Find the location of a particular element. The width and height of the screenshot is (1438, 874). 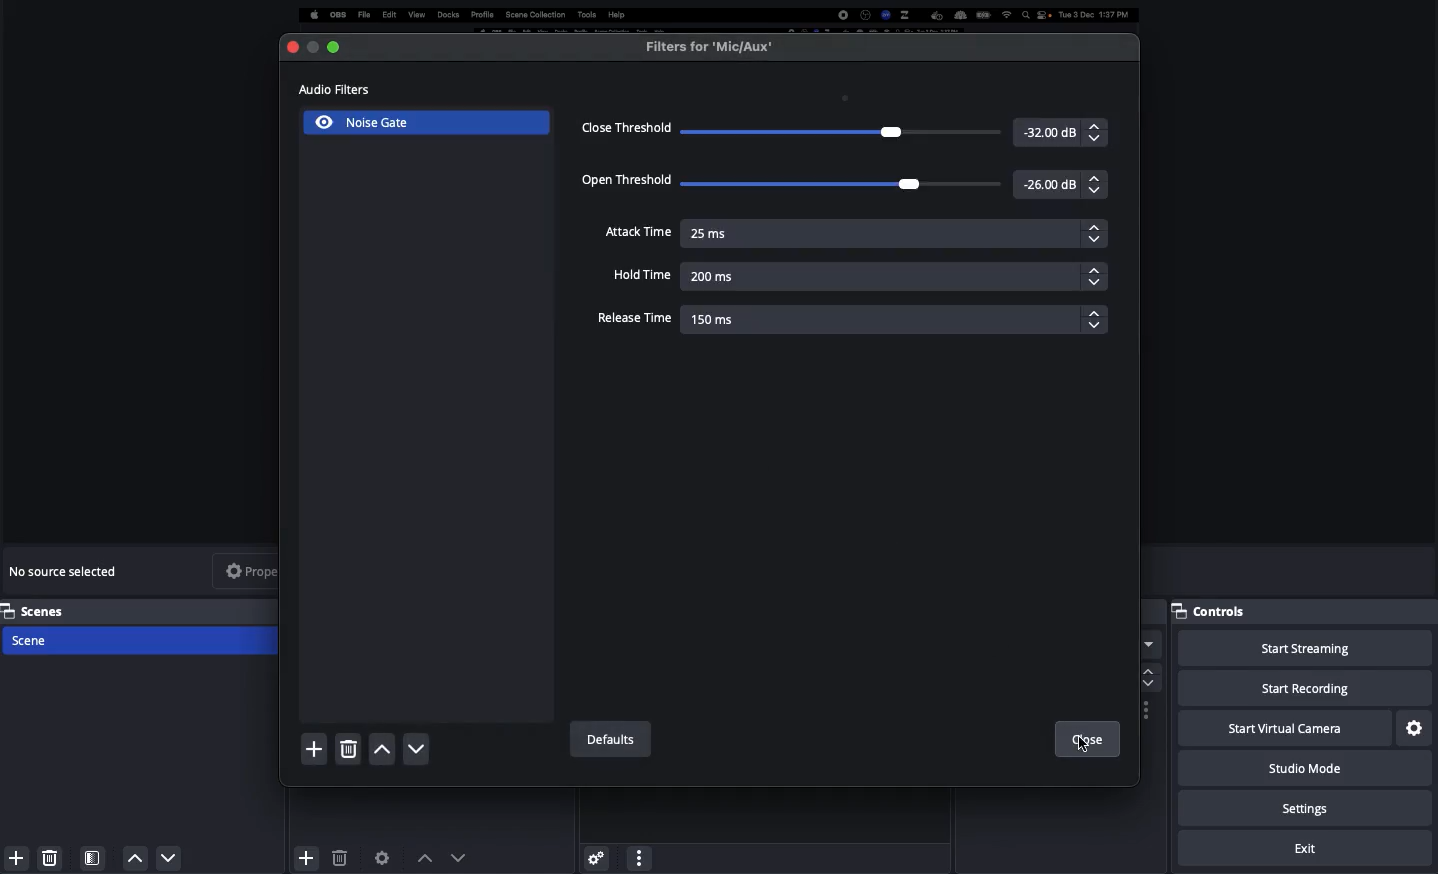

Studio mode is located at coordinates (1302, 772).